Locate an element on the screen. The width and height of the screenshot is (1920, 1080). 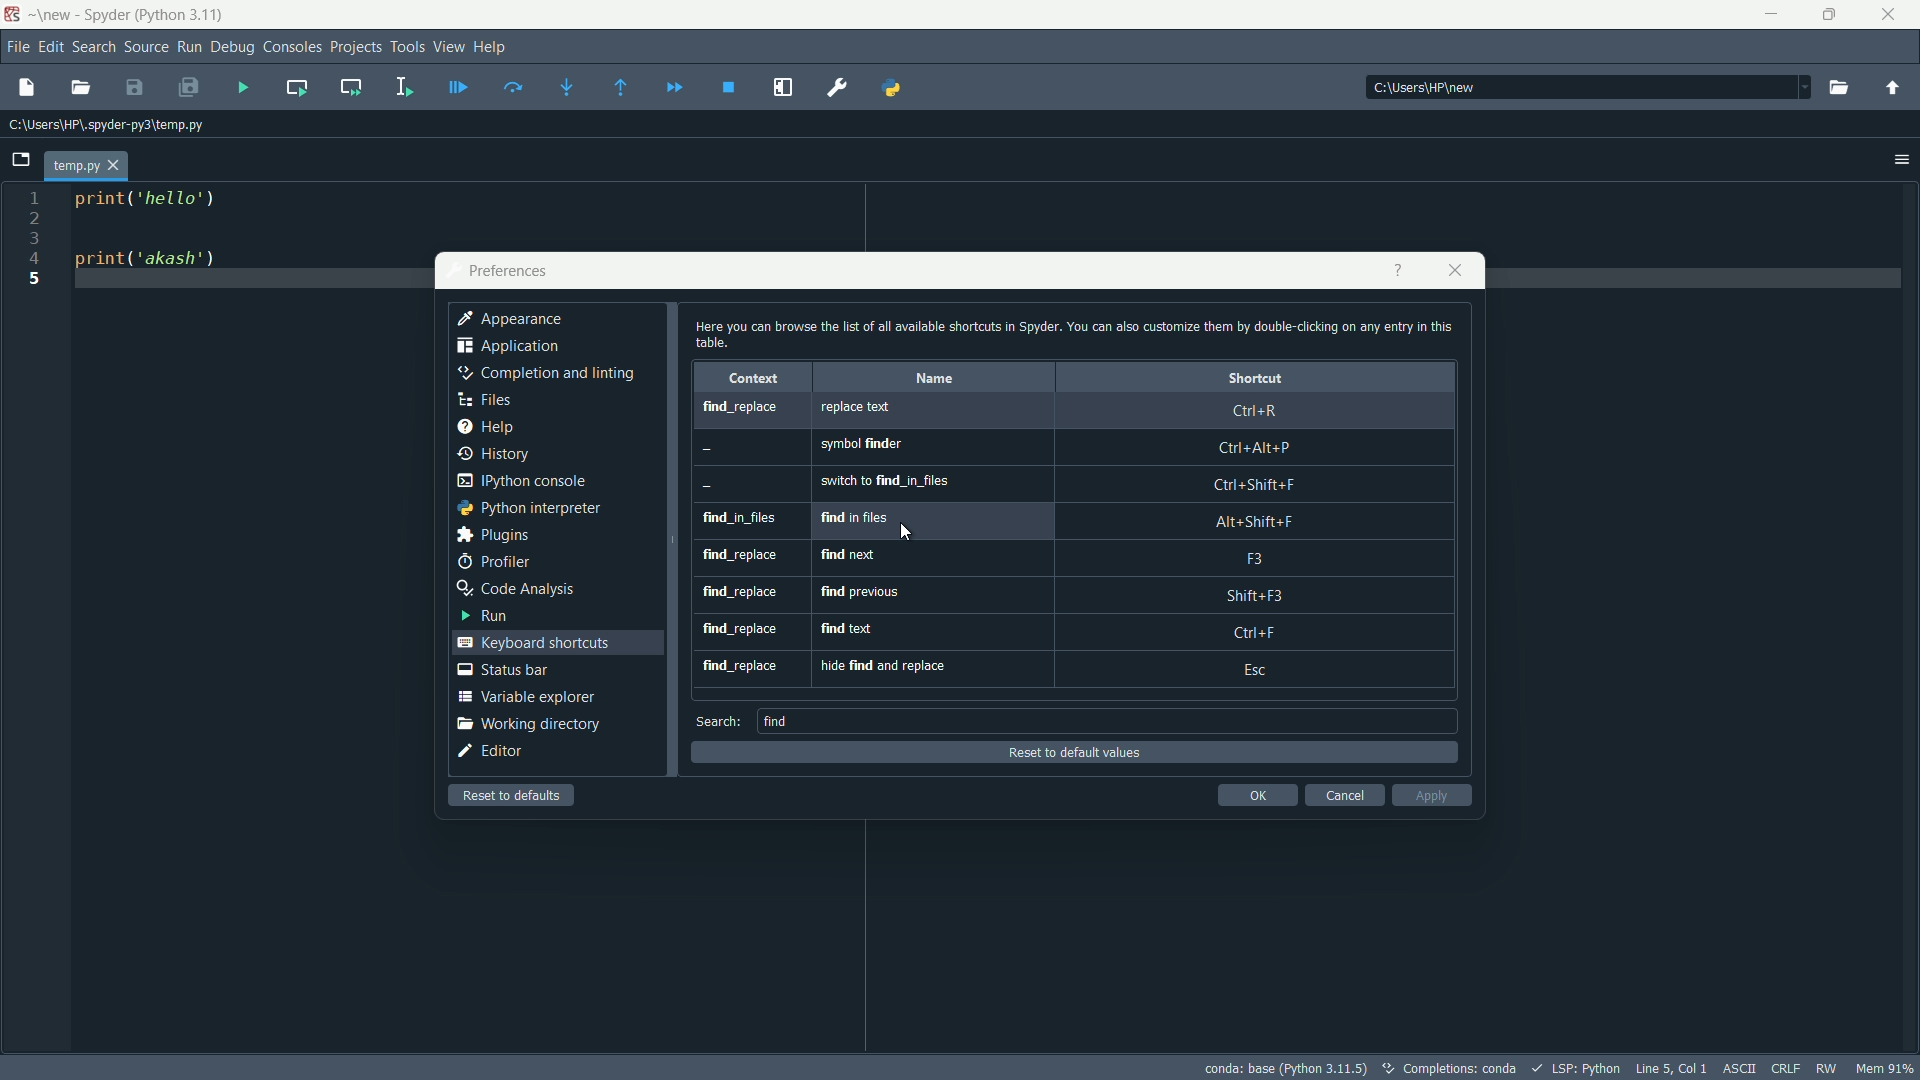
find_replace, hide find and replace, Esc is located at coordinates (1078, 669).